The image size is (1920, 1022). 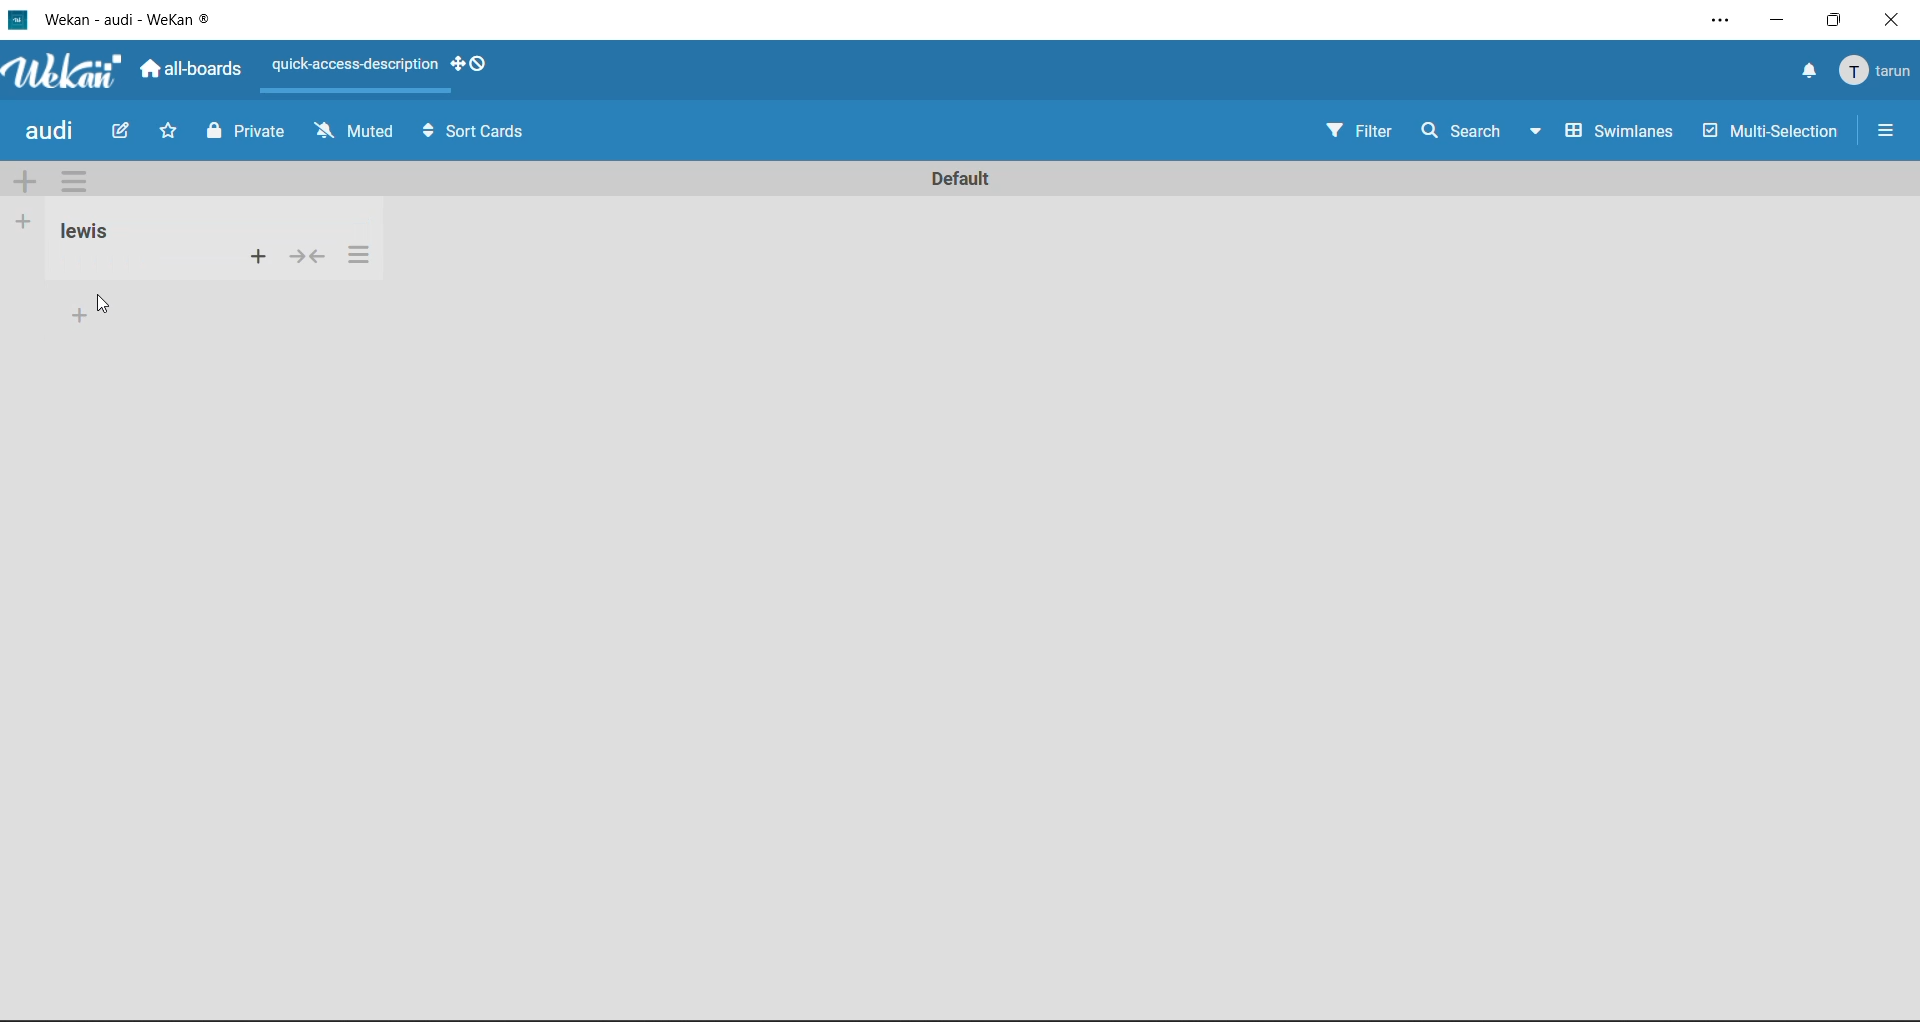 I want to click on , so click(x=105, y=304).